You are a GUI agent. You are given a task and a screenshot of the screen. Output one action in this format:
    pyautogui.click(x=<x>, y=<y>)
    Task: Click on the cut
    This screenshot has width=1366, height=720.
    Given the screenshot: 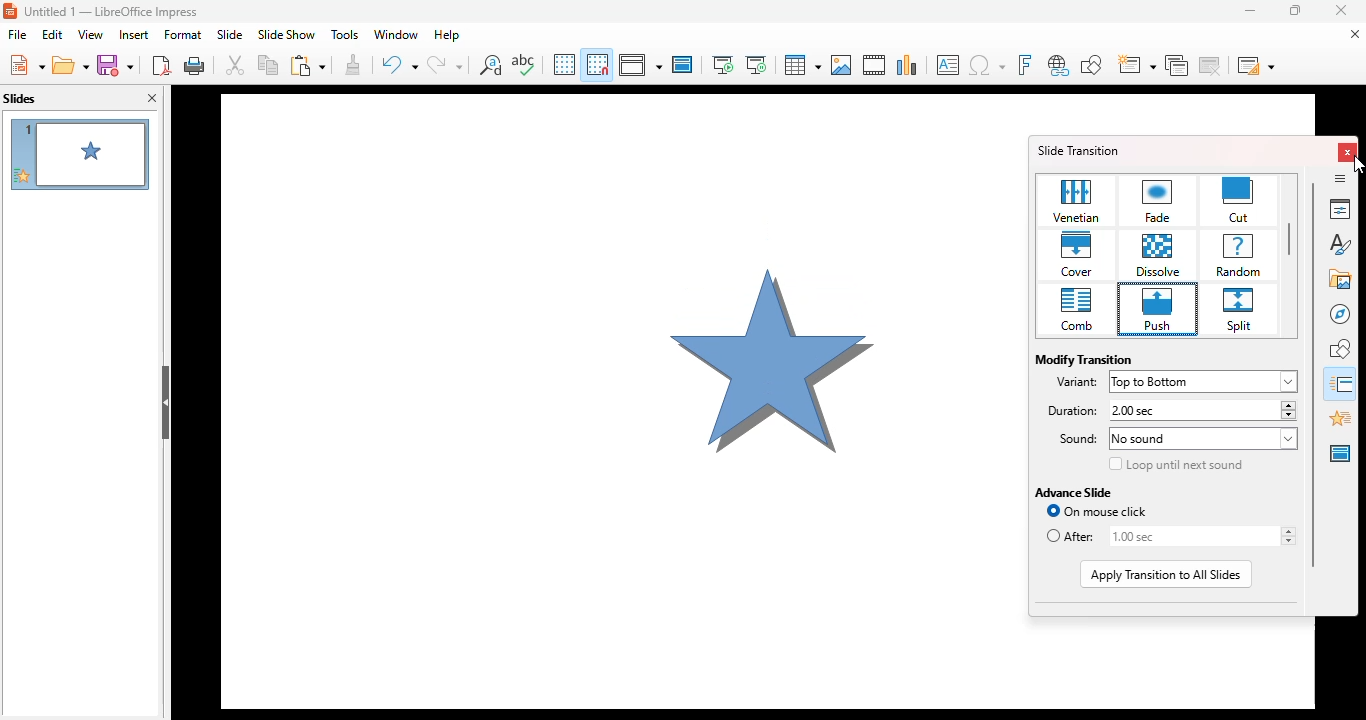 What is the action you would take?
    pyautogui.click(x=1240, y=201)
    